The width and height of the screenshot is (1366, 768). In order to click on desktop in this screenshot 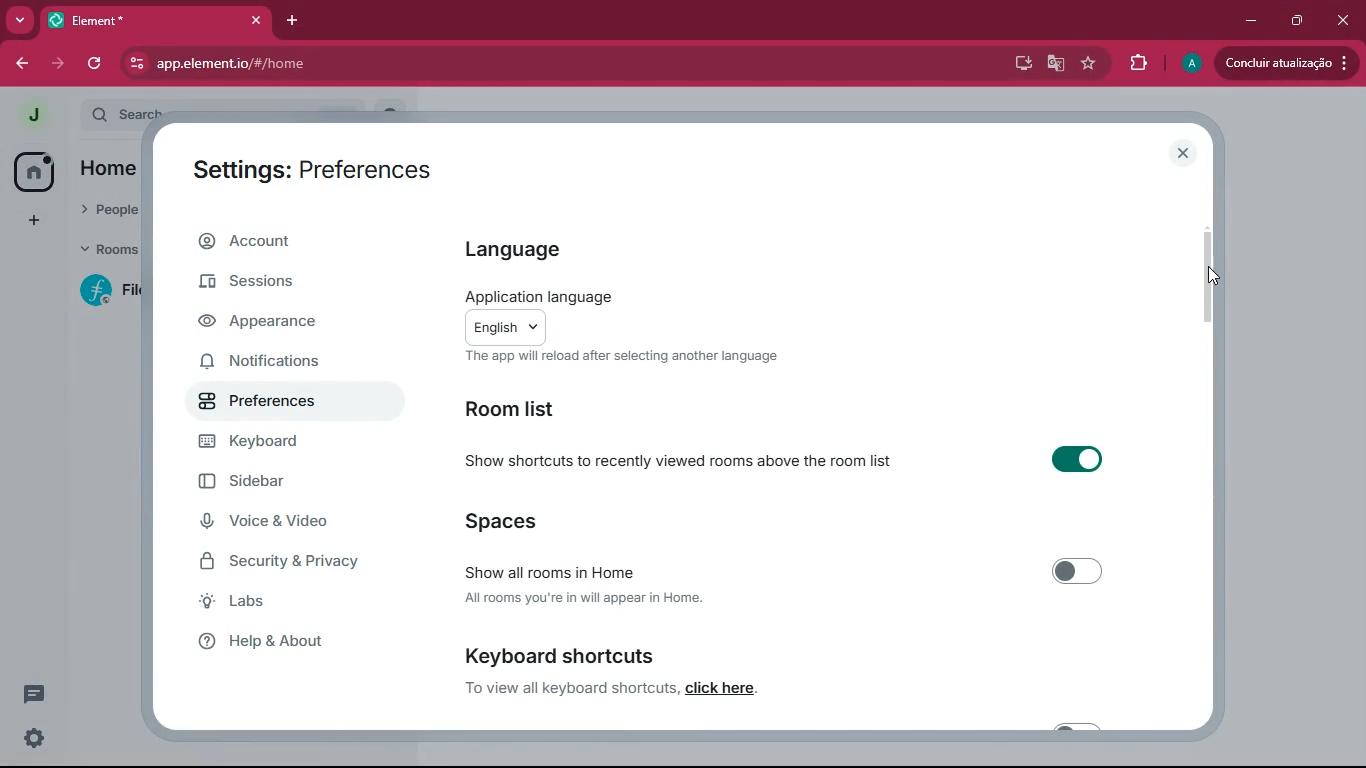, I will do `click(1015, 62)`.